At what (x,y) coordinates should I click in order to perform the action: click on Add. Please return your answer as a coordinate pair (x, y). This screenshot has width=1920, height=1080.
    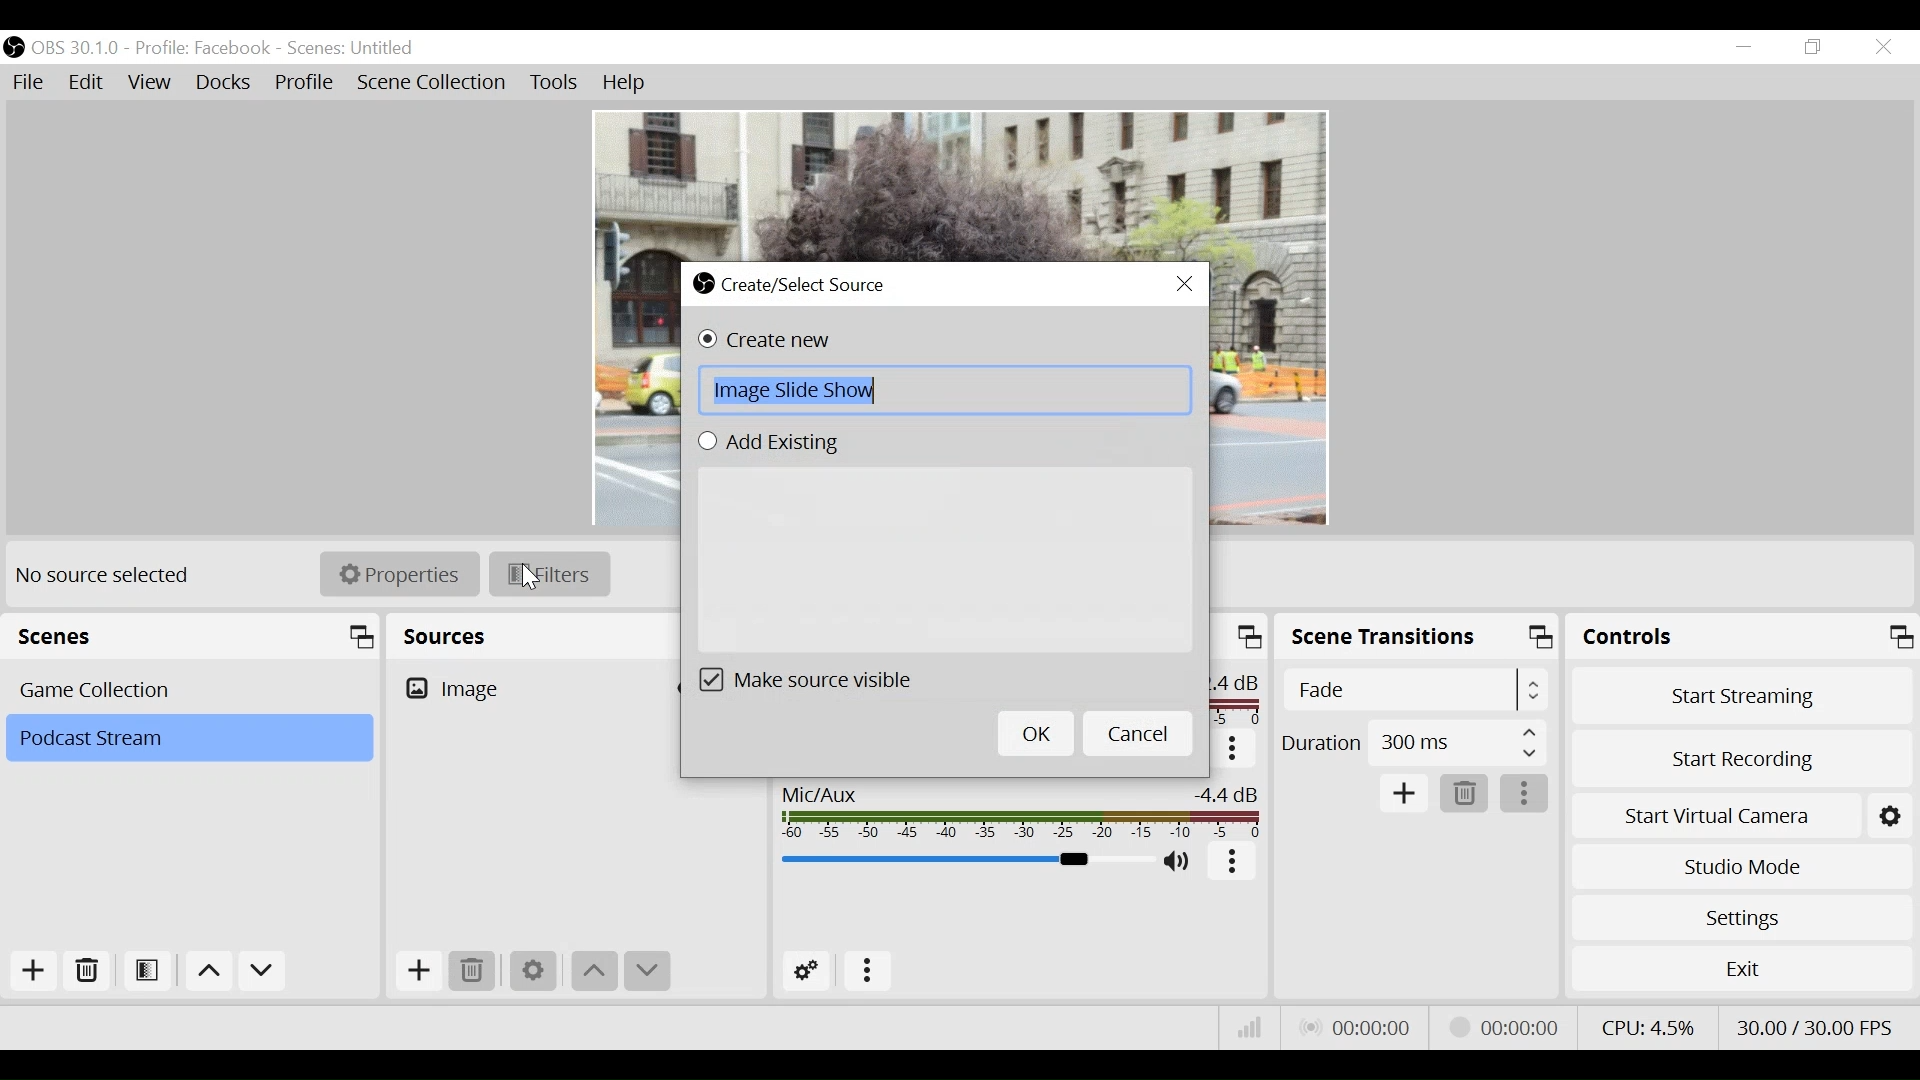
    Looking at the image, I should click on (416, 974).